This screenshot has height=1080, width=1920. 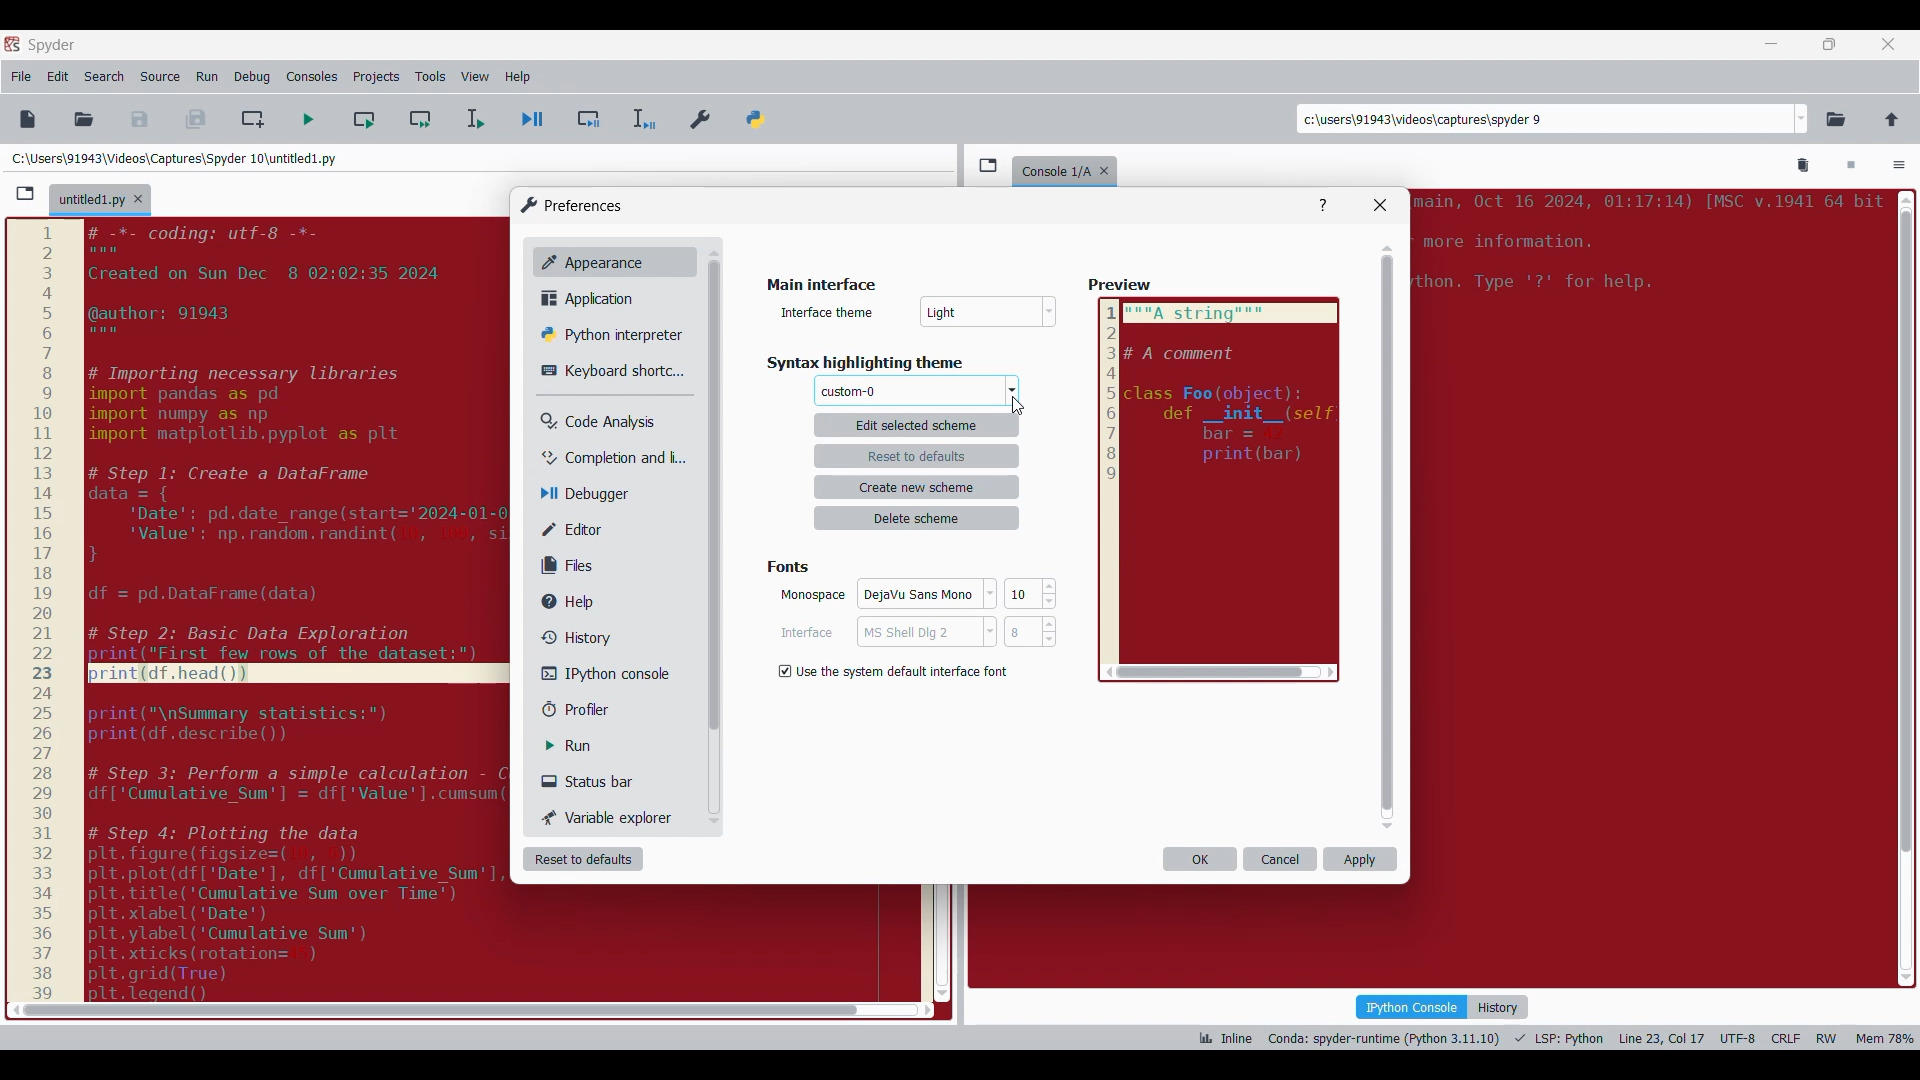 I want to click on Editor, so click(x=586, y=529).